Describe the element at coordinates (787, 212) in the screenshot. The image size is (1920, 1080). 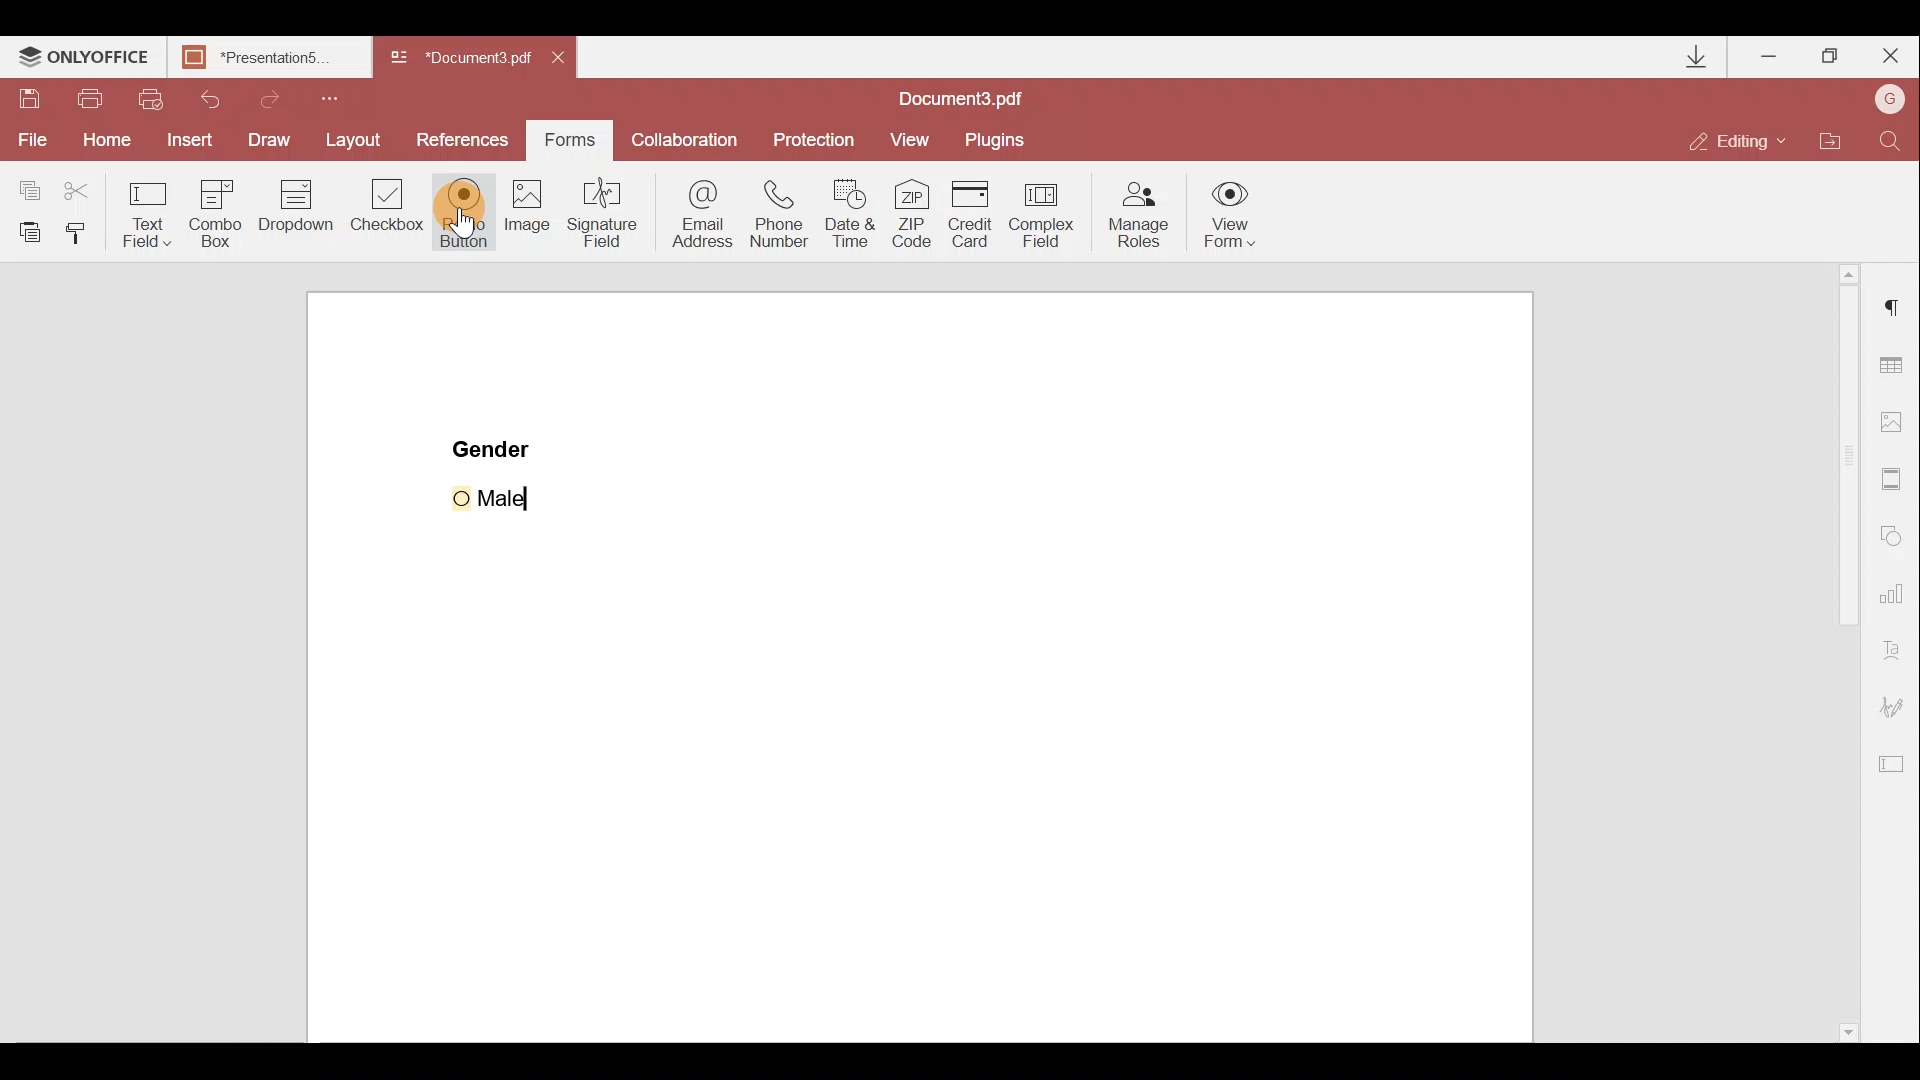
I see `Phone number` at that location.